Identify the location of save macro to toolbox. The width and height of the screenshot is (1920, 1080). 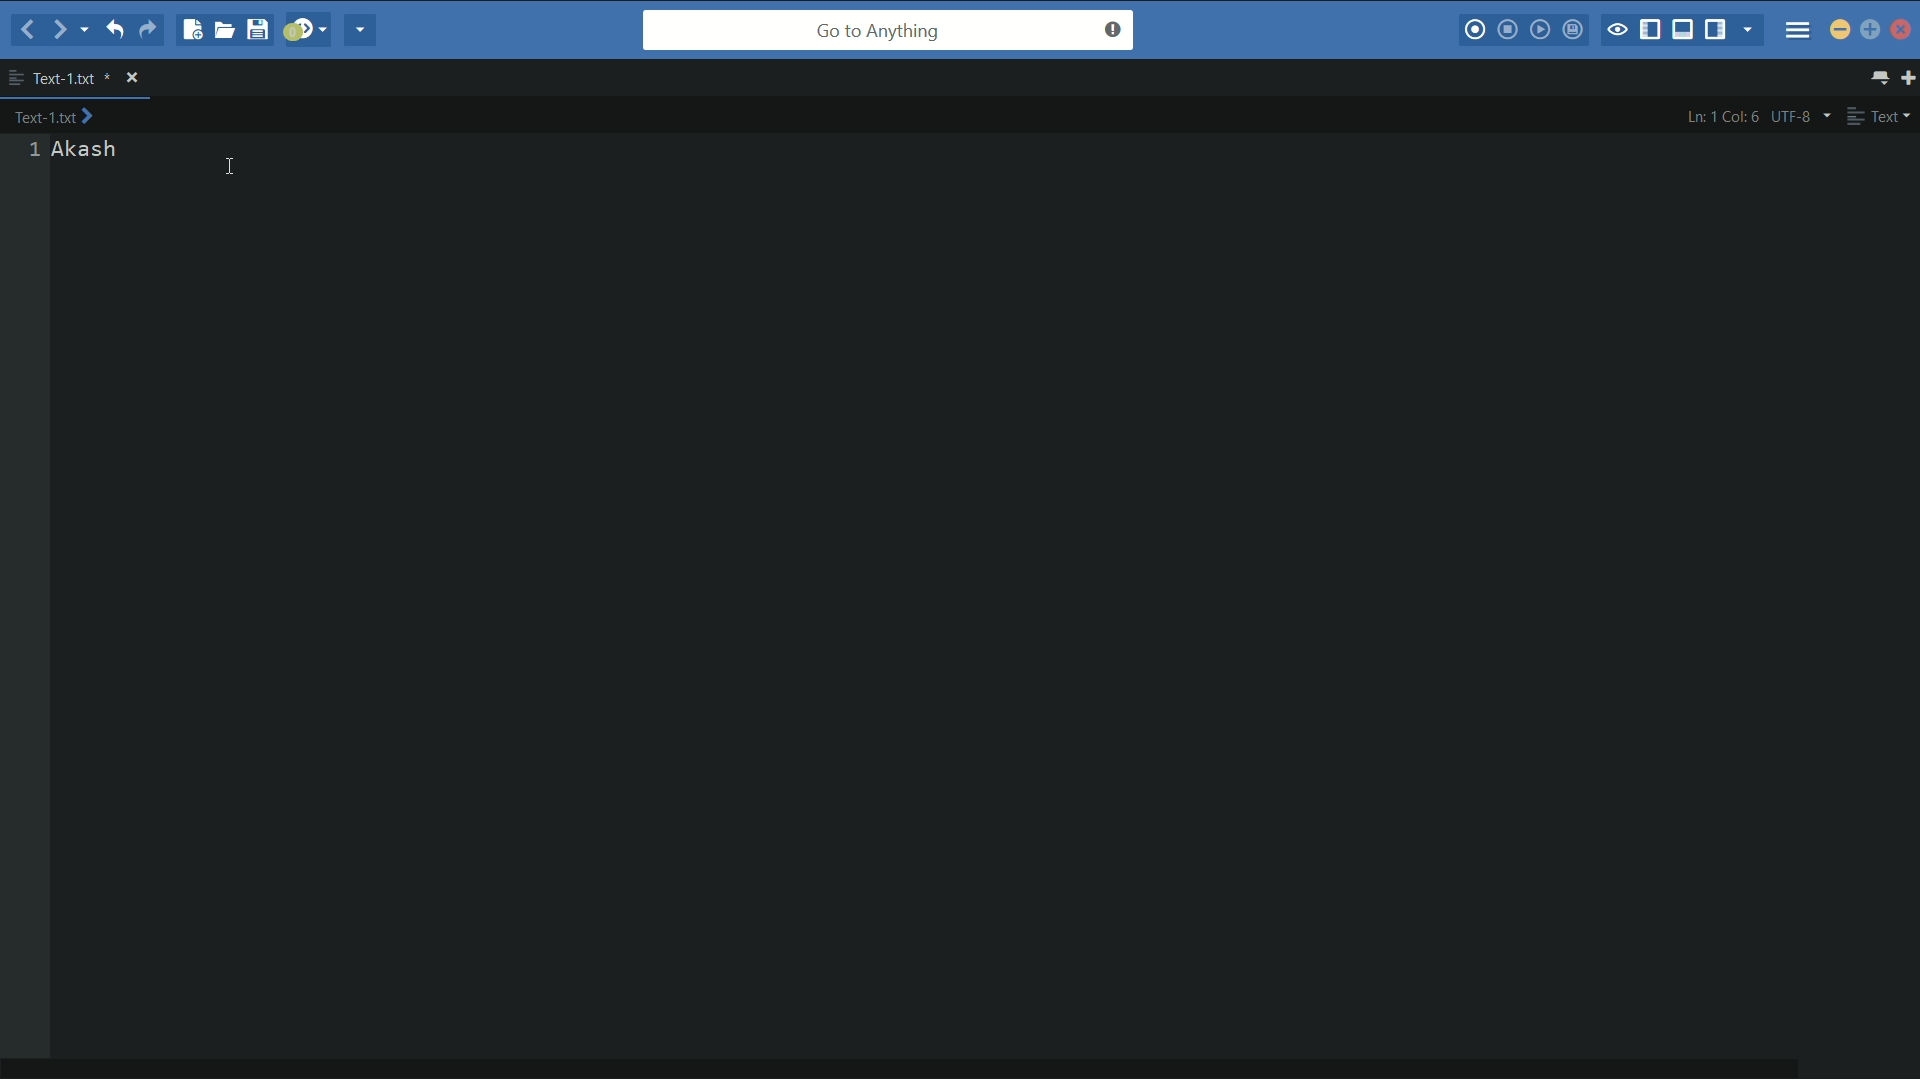
(1572, 27).